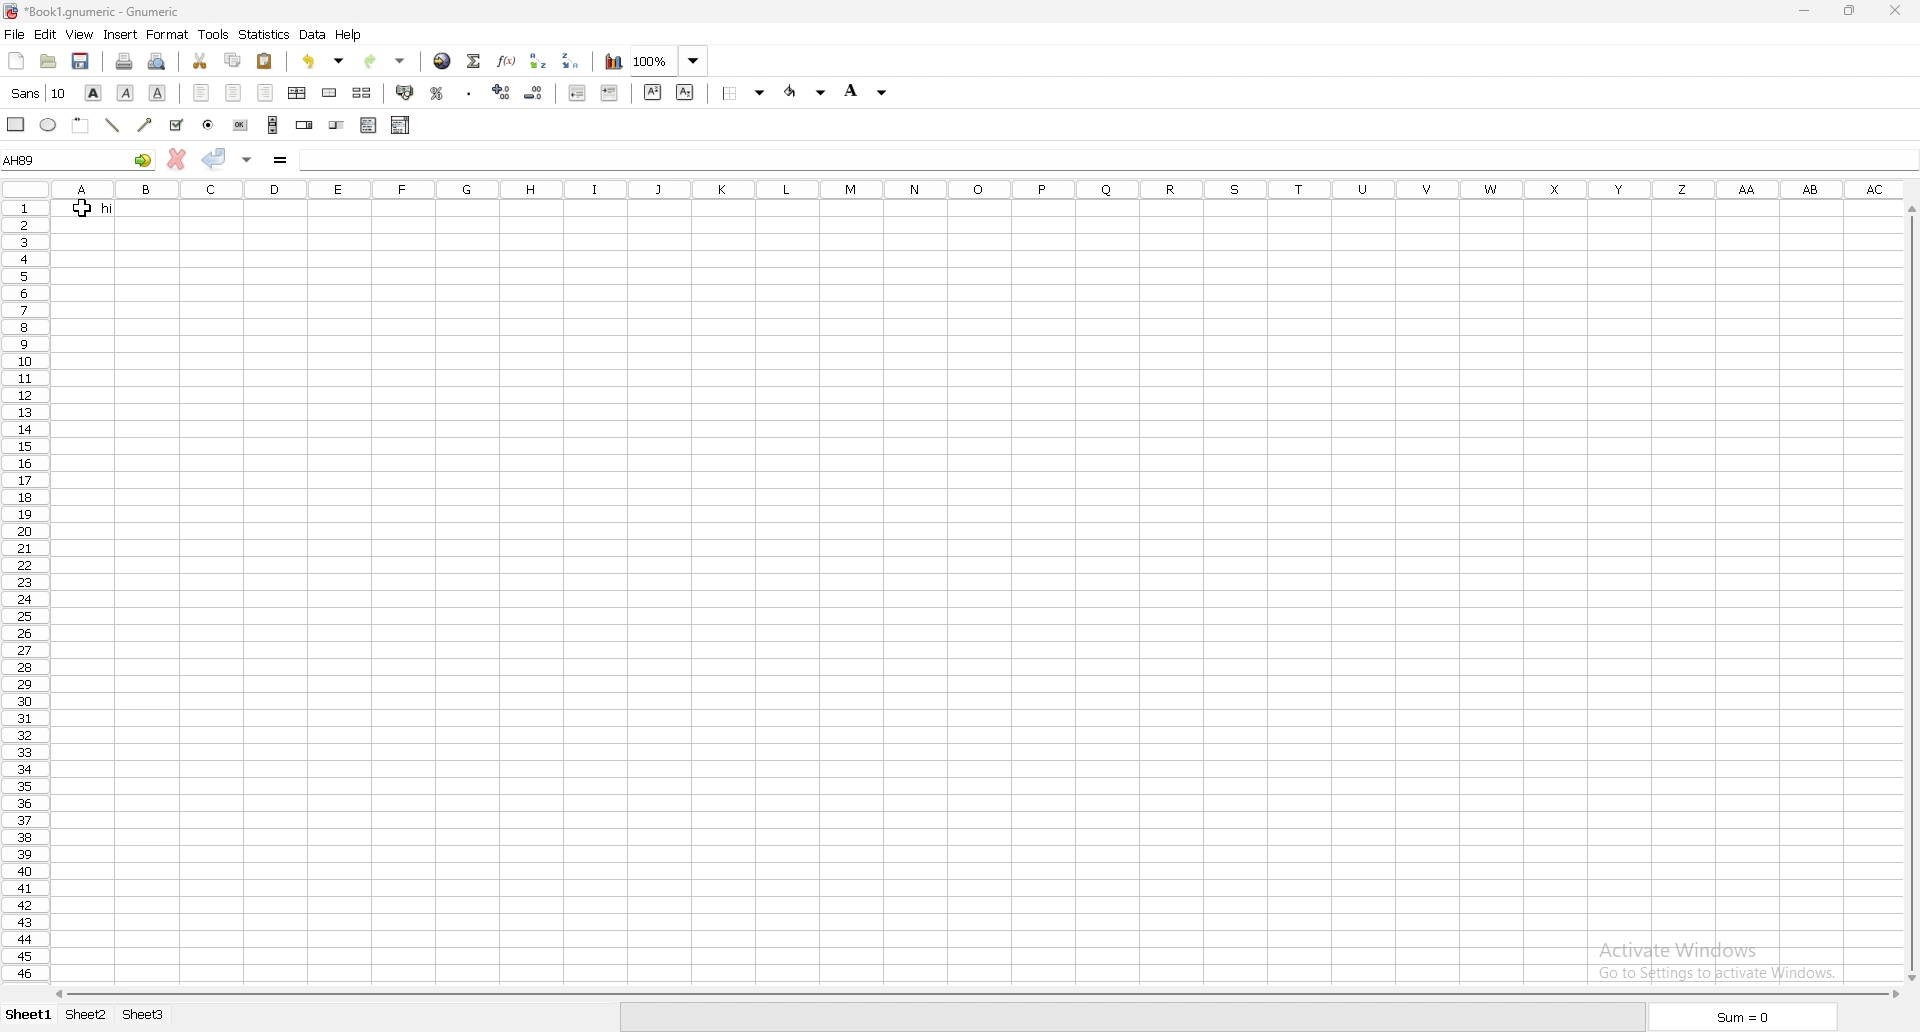 The width and height of the screenshot is (1920, 1032). I want to click on hi, so click(83, 208).